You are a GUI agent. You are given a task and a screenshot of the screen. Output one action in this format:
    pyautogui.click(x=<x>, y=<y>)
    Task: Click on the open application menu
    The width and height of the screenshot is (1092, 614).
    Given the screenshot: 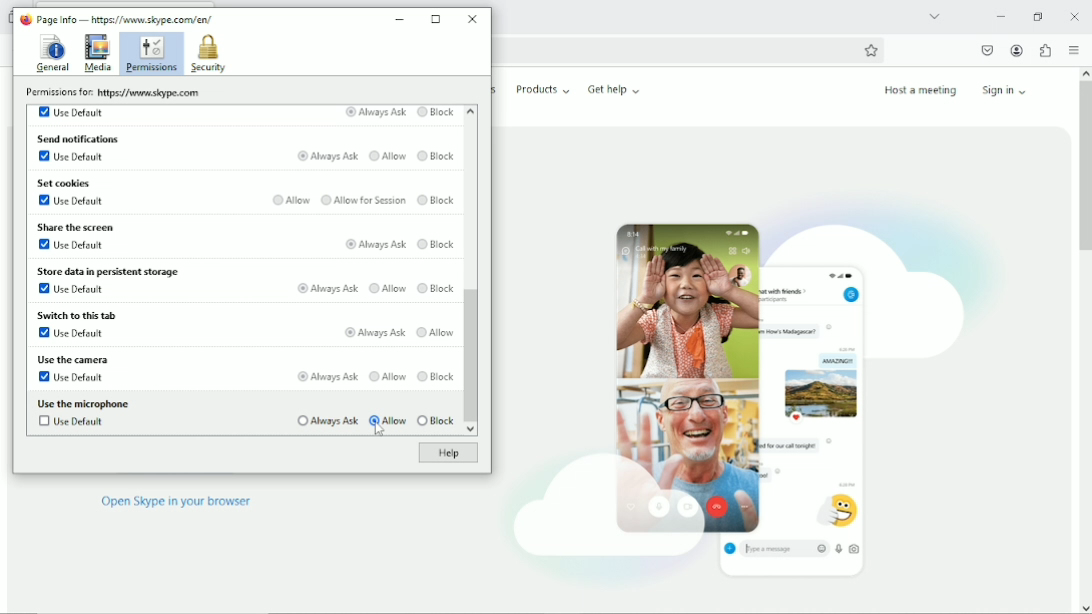 What is the action you would take?
    pyautogui.click(x=1073, y=51)
    